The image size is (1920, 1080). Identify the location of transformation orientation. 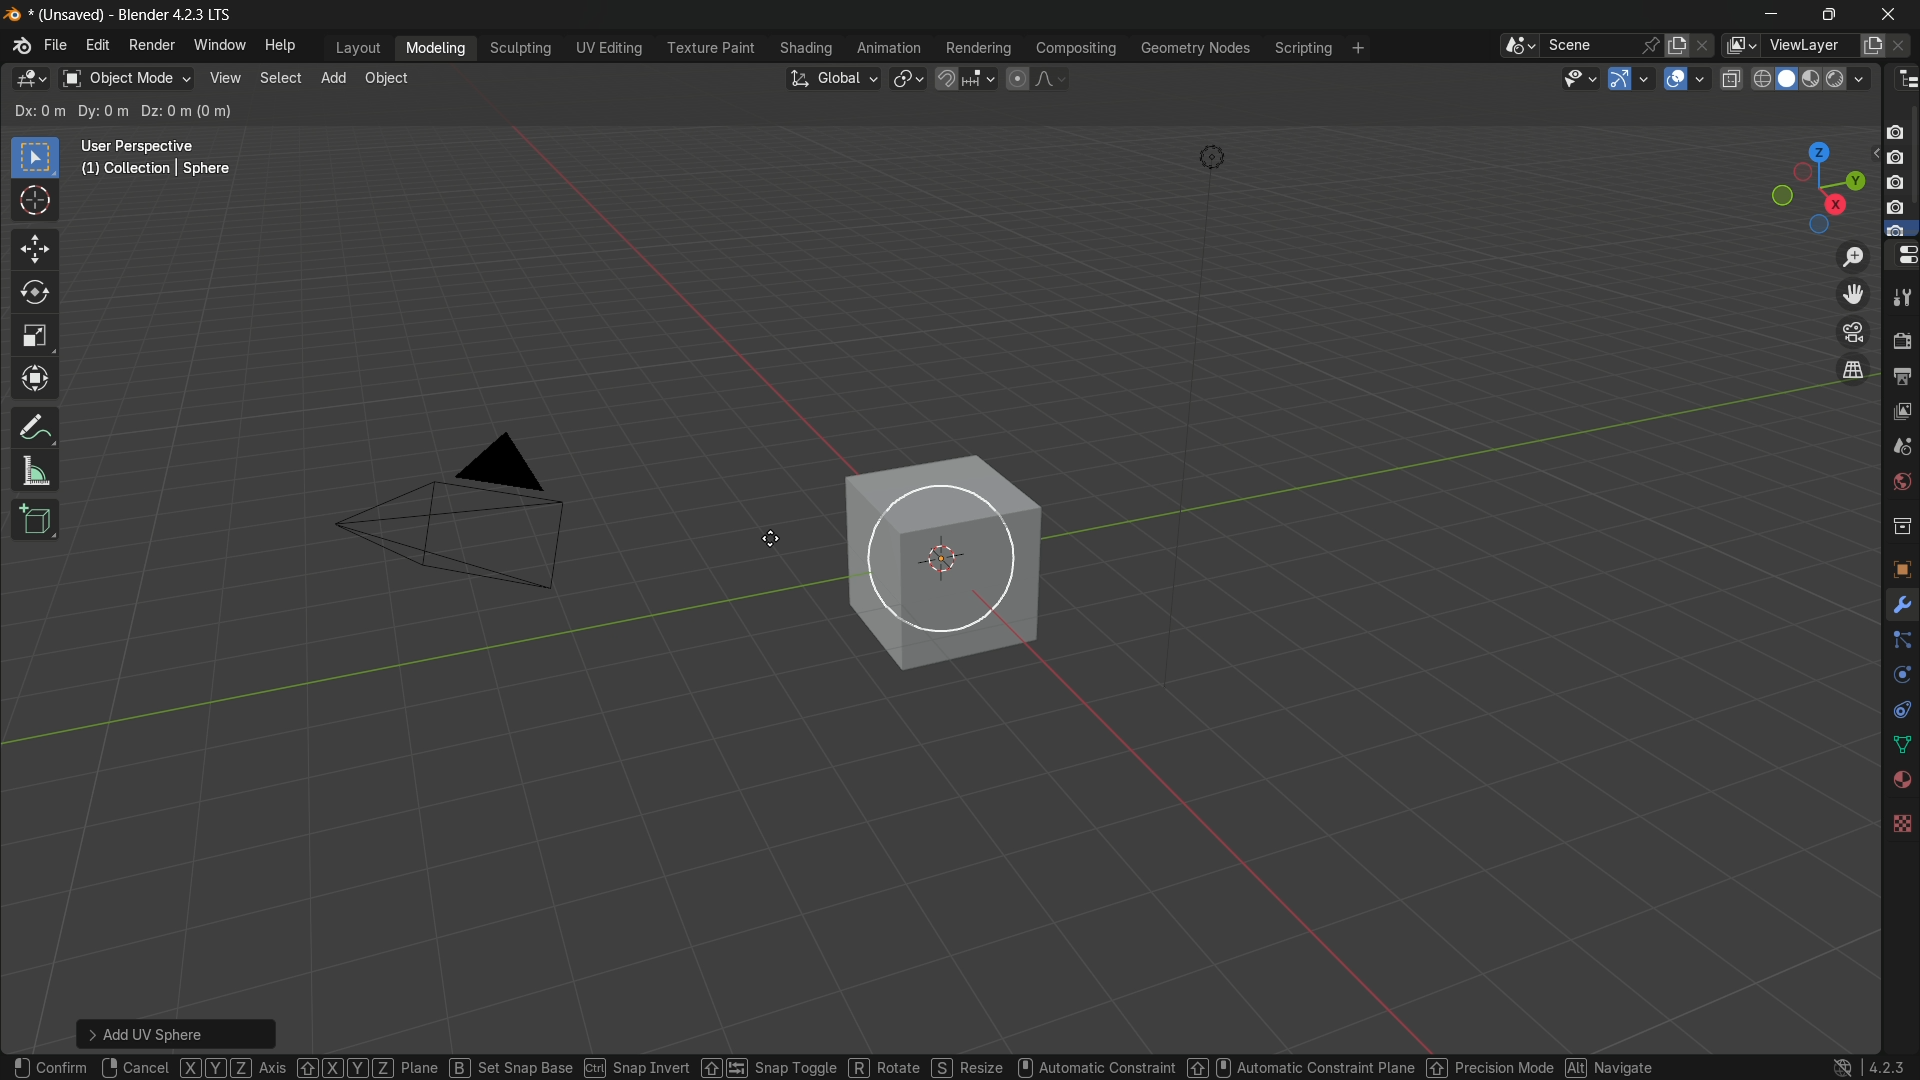
(834, 78).